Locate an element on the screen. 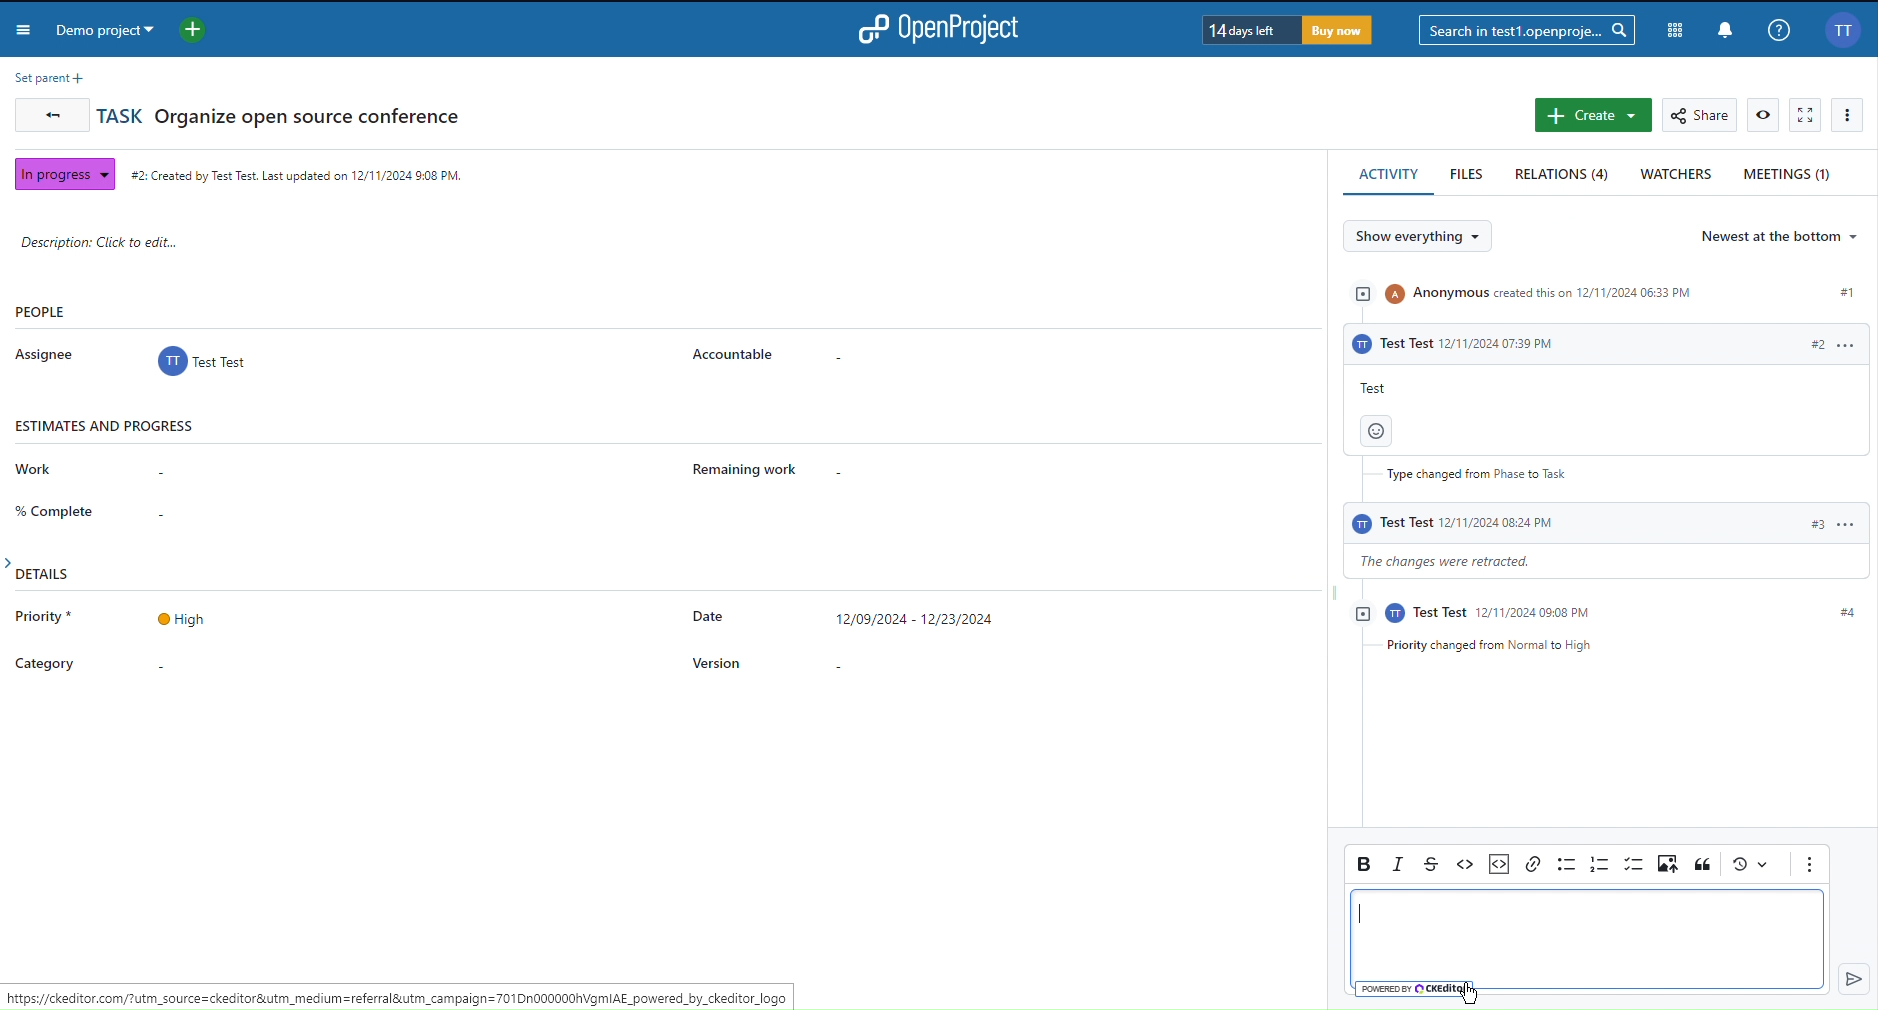  Notifications is located at coordinates (1723, 29).